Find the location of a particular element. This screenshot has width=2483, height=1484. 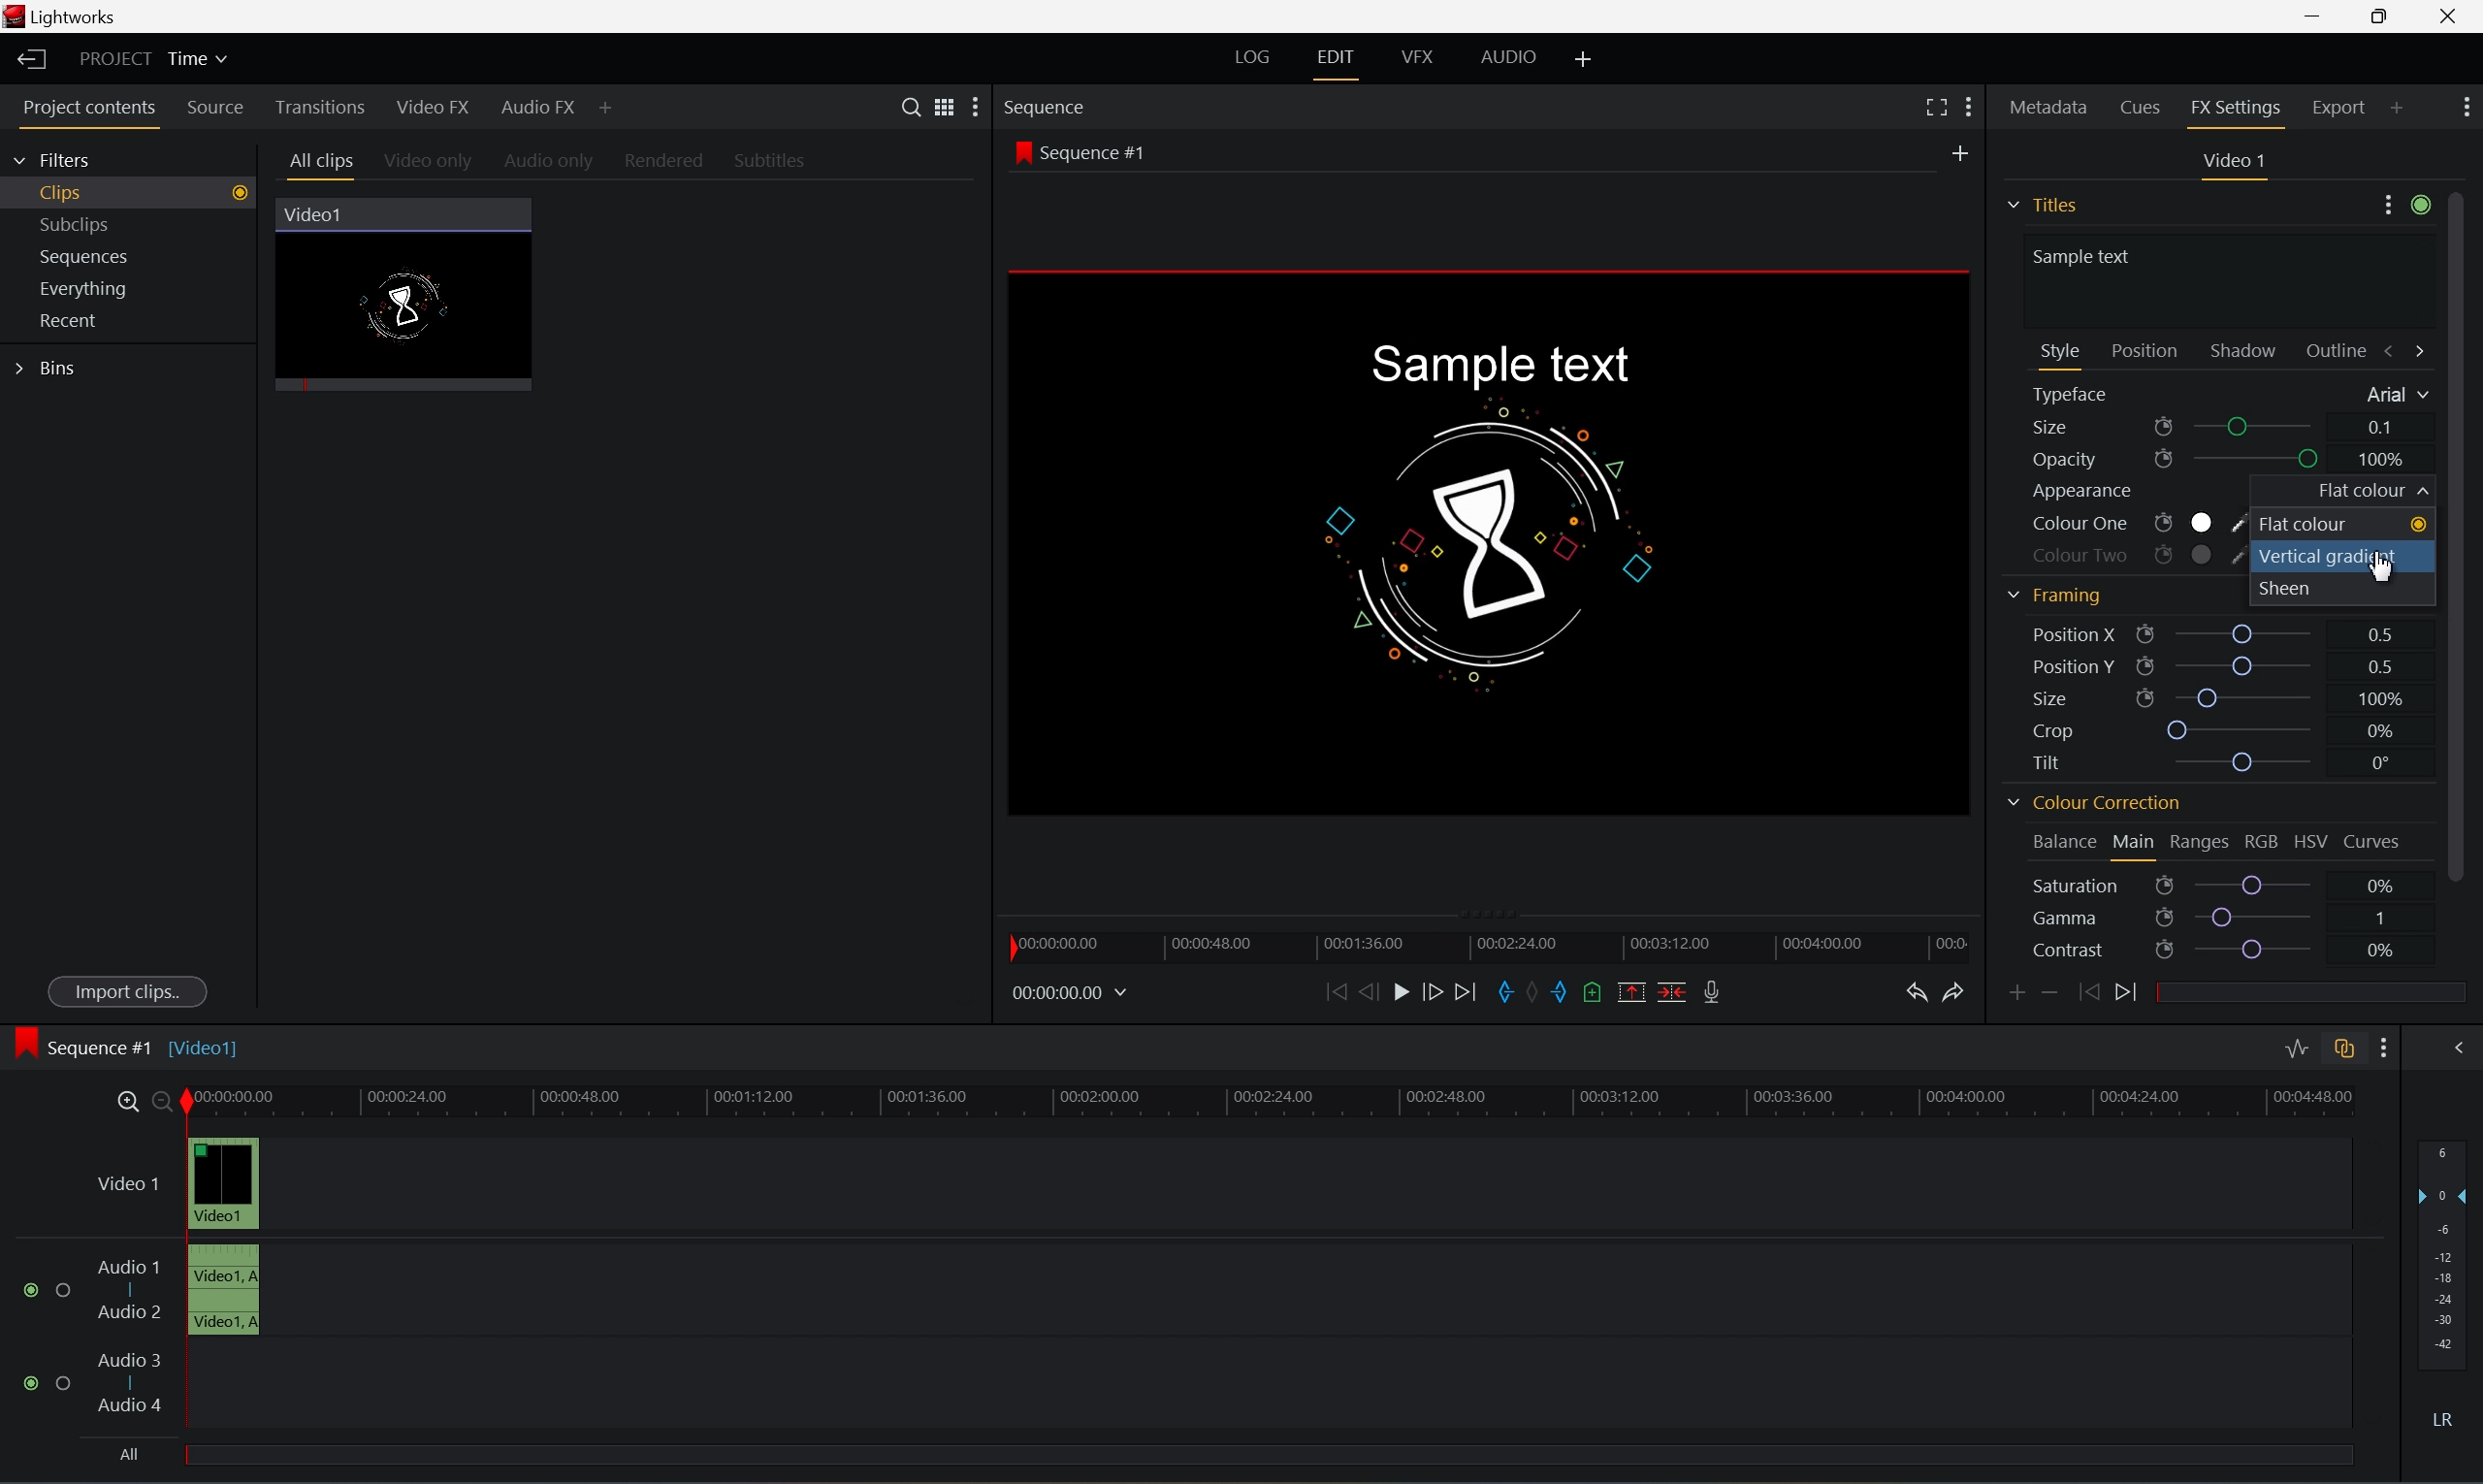

checkbox is located at coordinates (67, 1386).